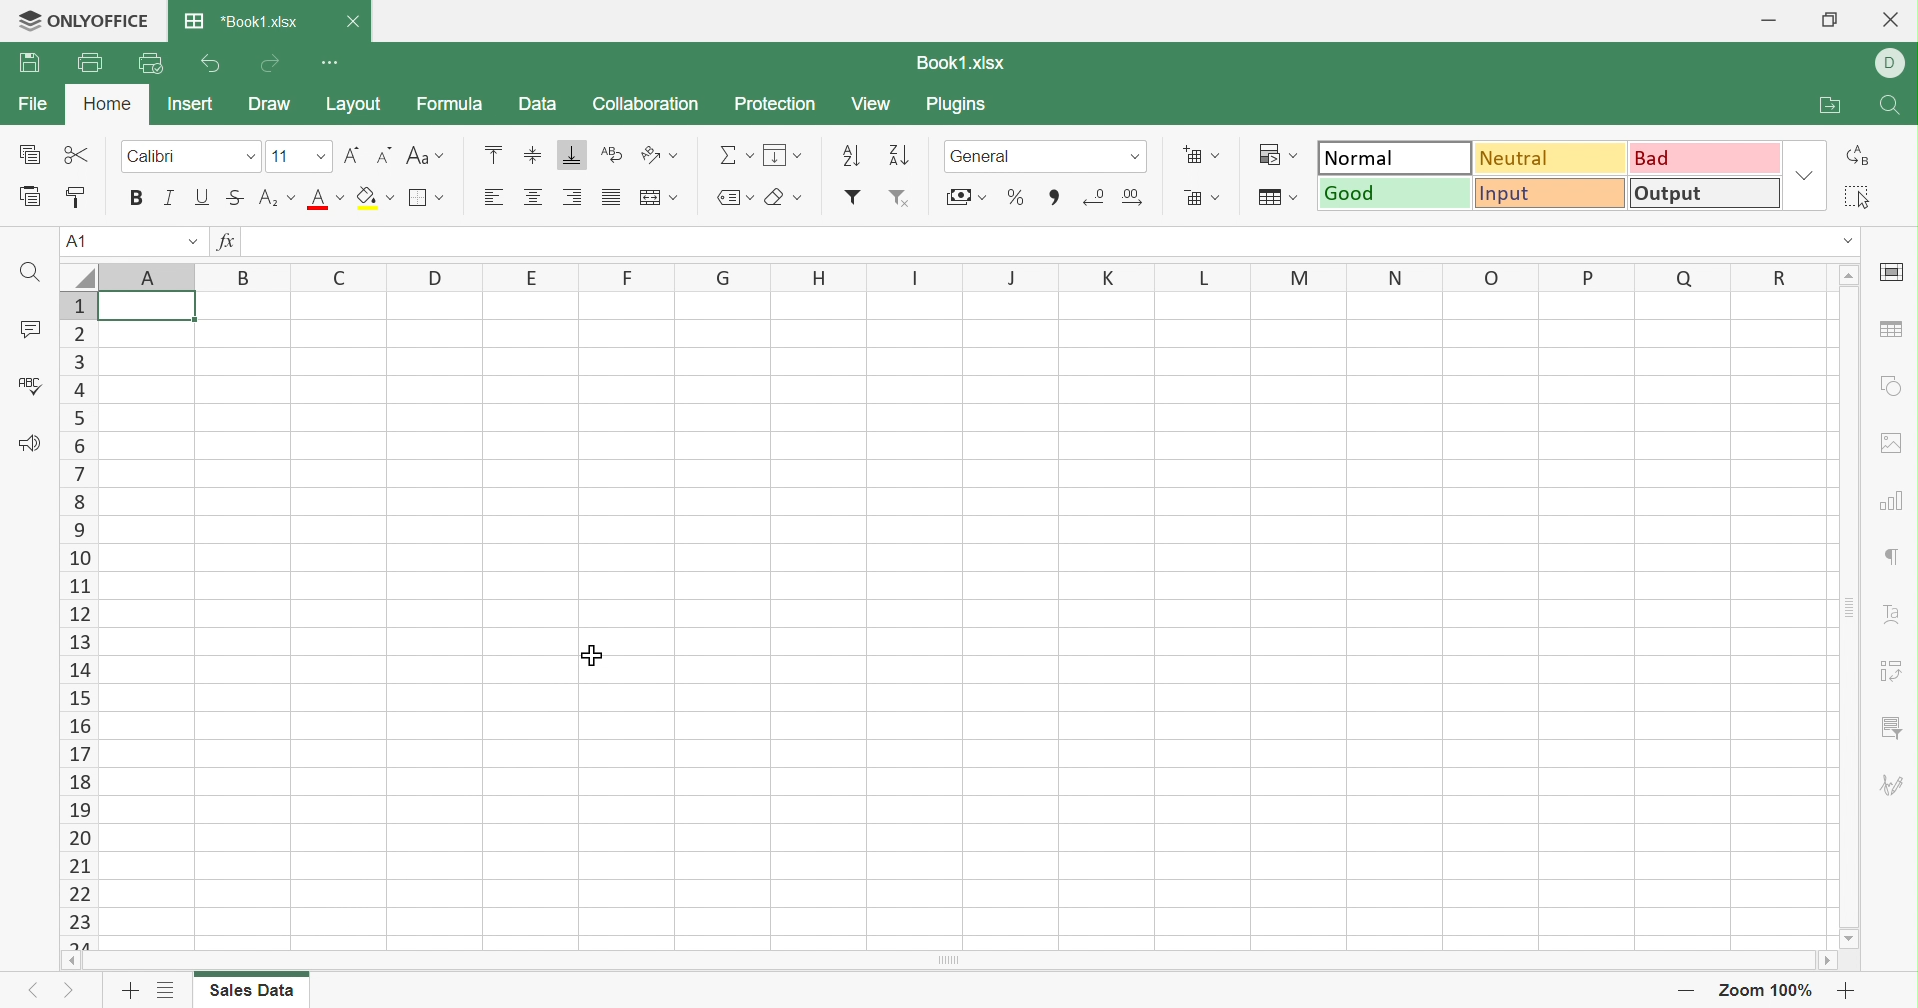  What do you see at coordinates (960, 61) in the screenshot?
I see `Book1.xlsx` at bounding box center [960, 61].